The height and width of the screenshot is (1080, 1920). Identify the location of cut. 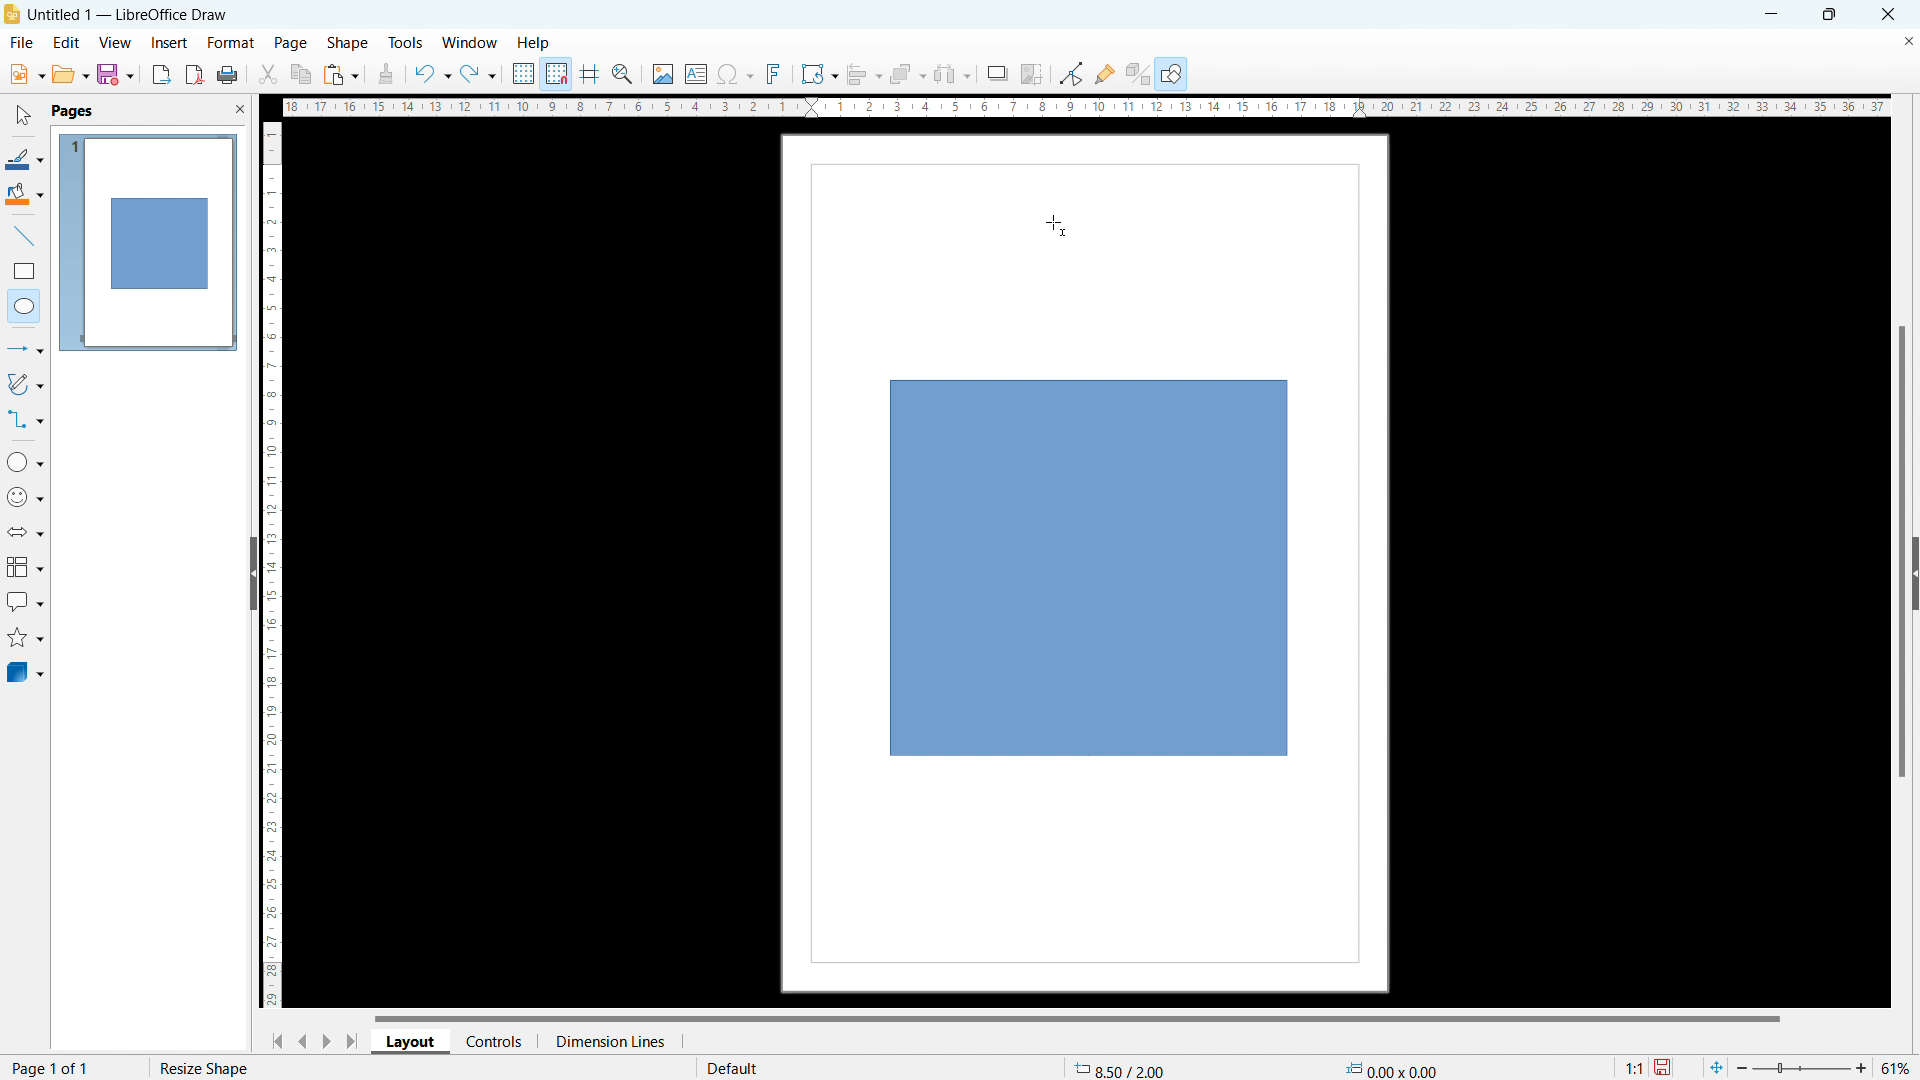
(269, 74).